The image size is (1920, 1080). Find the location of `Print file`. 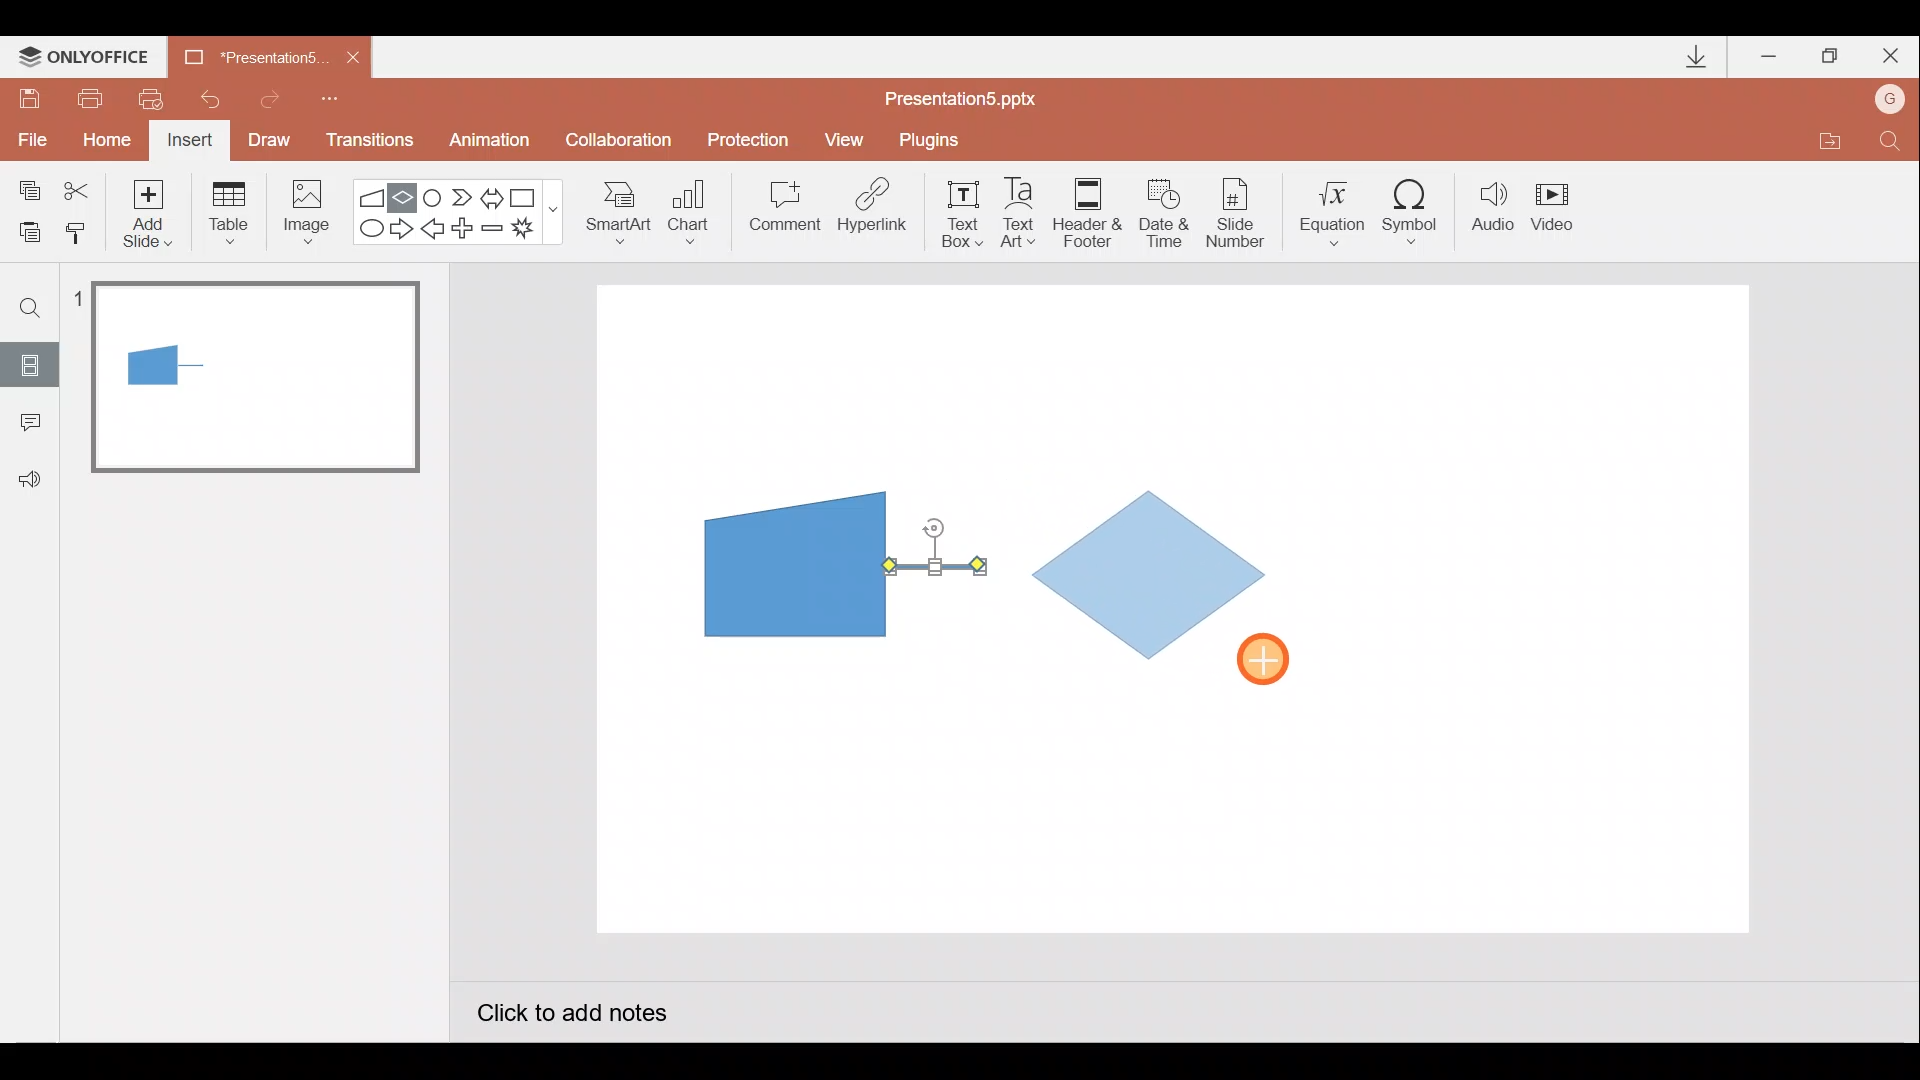

Print file is located at coordinates (86, 97).